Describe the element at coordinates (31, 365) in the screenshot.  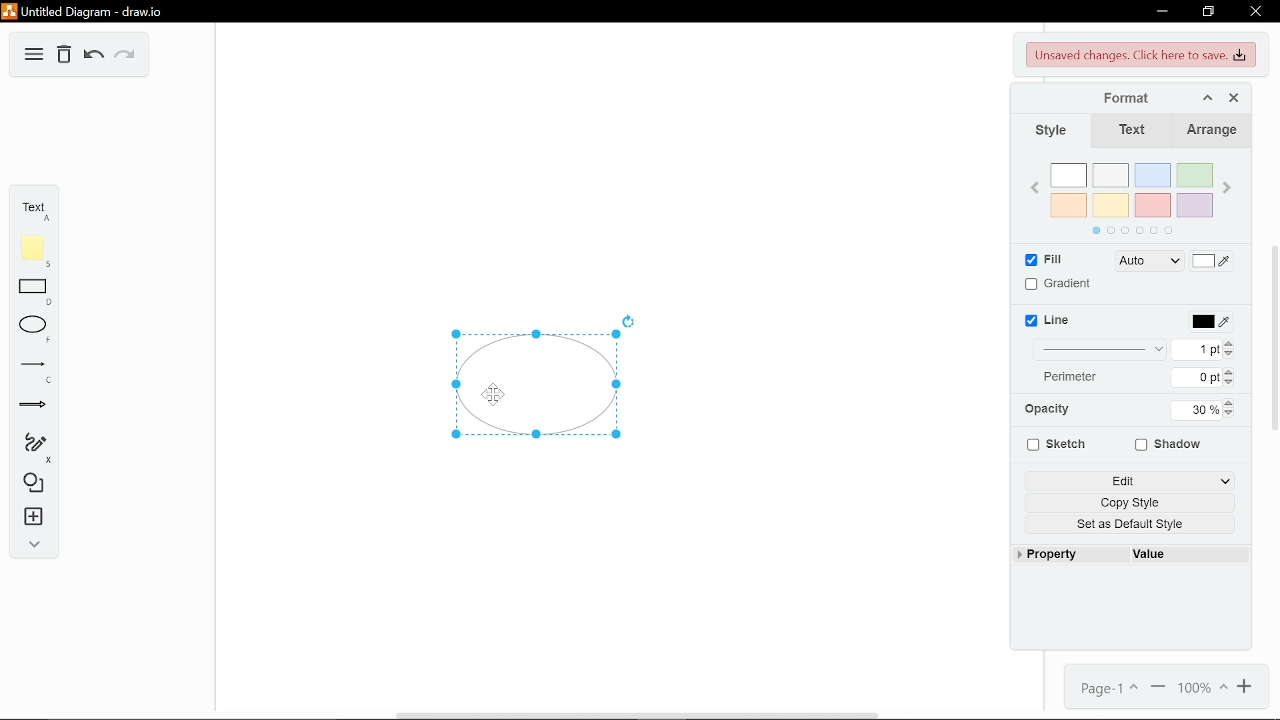
I see `Line` at that location.